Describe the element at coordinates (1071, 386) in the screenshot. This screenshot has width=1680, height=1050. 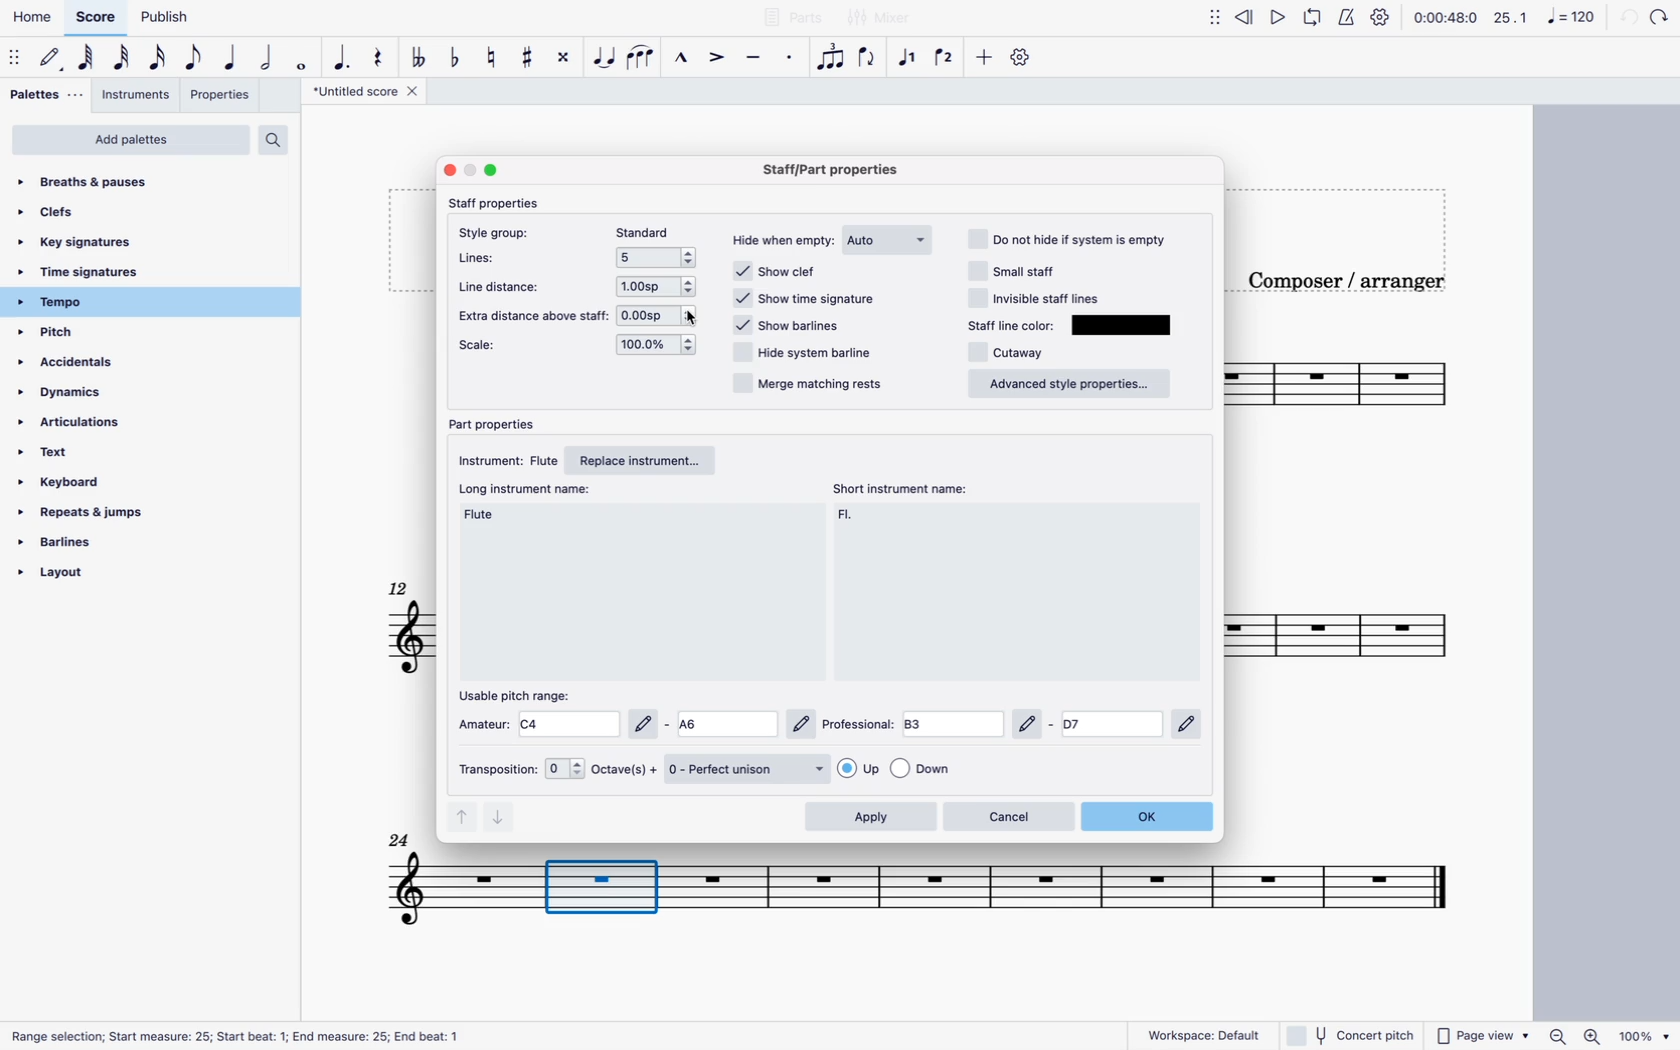
I see `advanced style properties` at that location.